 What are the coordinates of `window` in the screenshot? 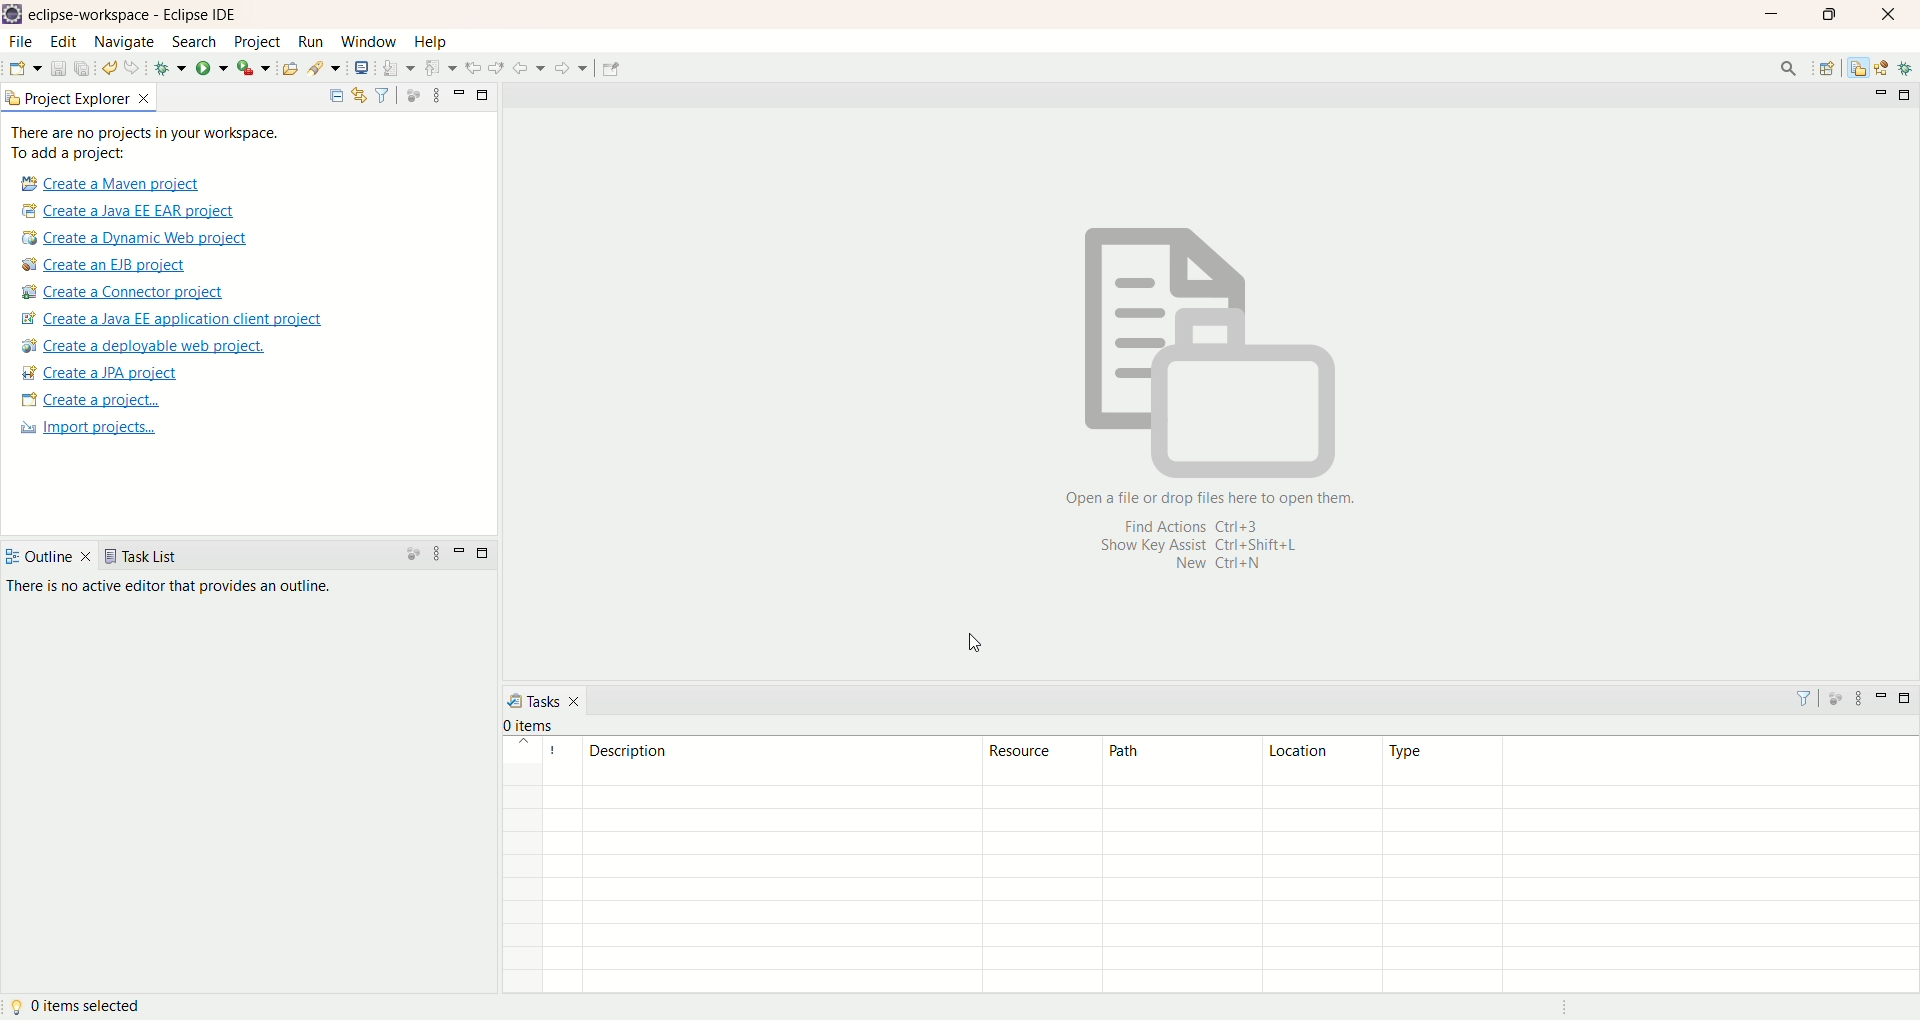 It's located at (371, 42).